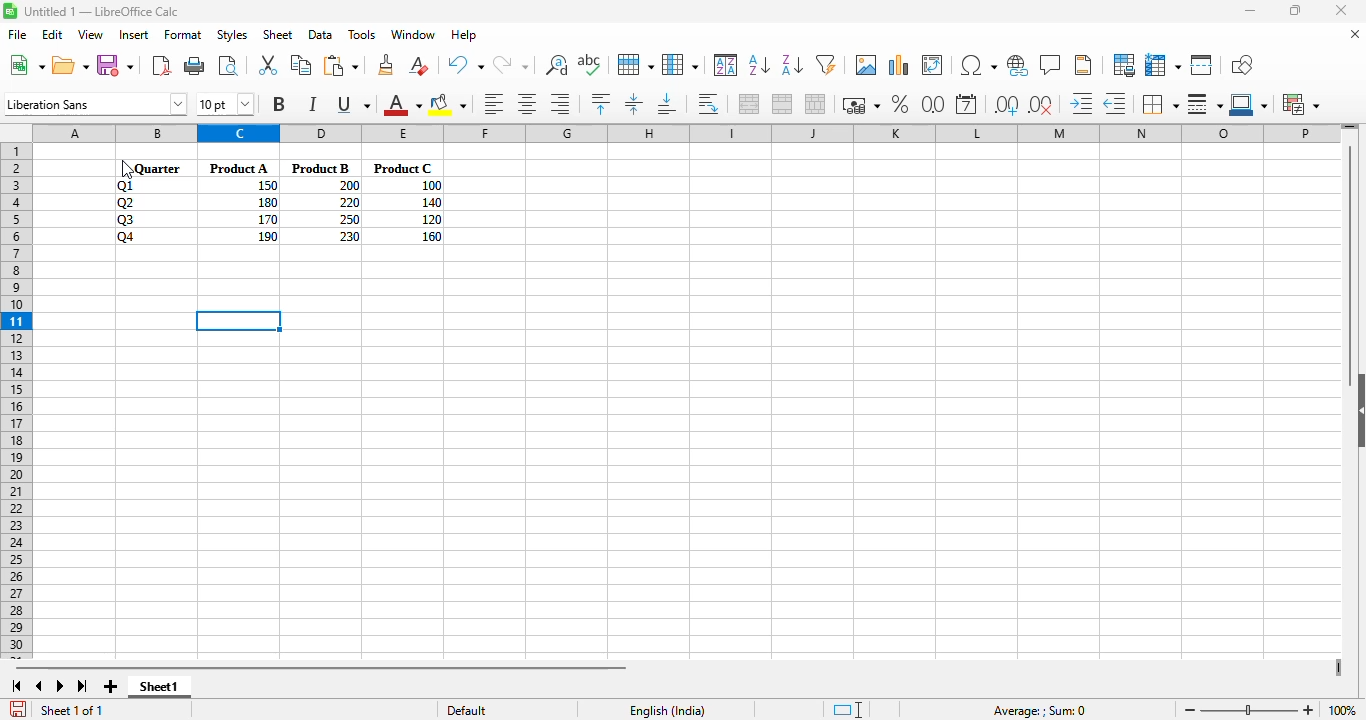 The height and width of the screenshot is (720, 1366). What do you see at coordinates (1007, 105) in the screenshot?
I see `add decimal` at bounding box center [1007, 105].